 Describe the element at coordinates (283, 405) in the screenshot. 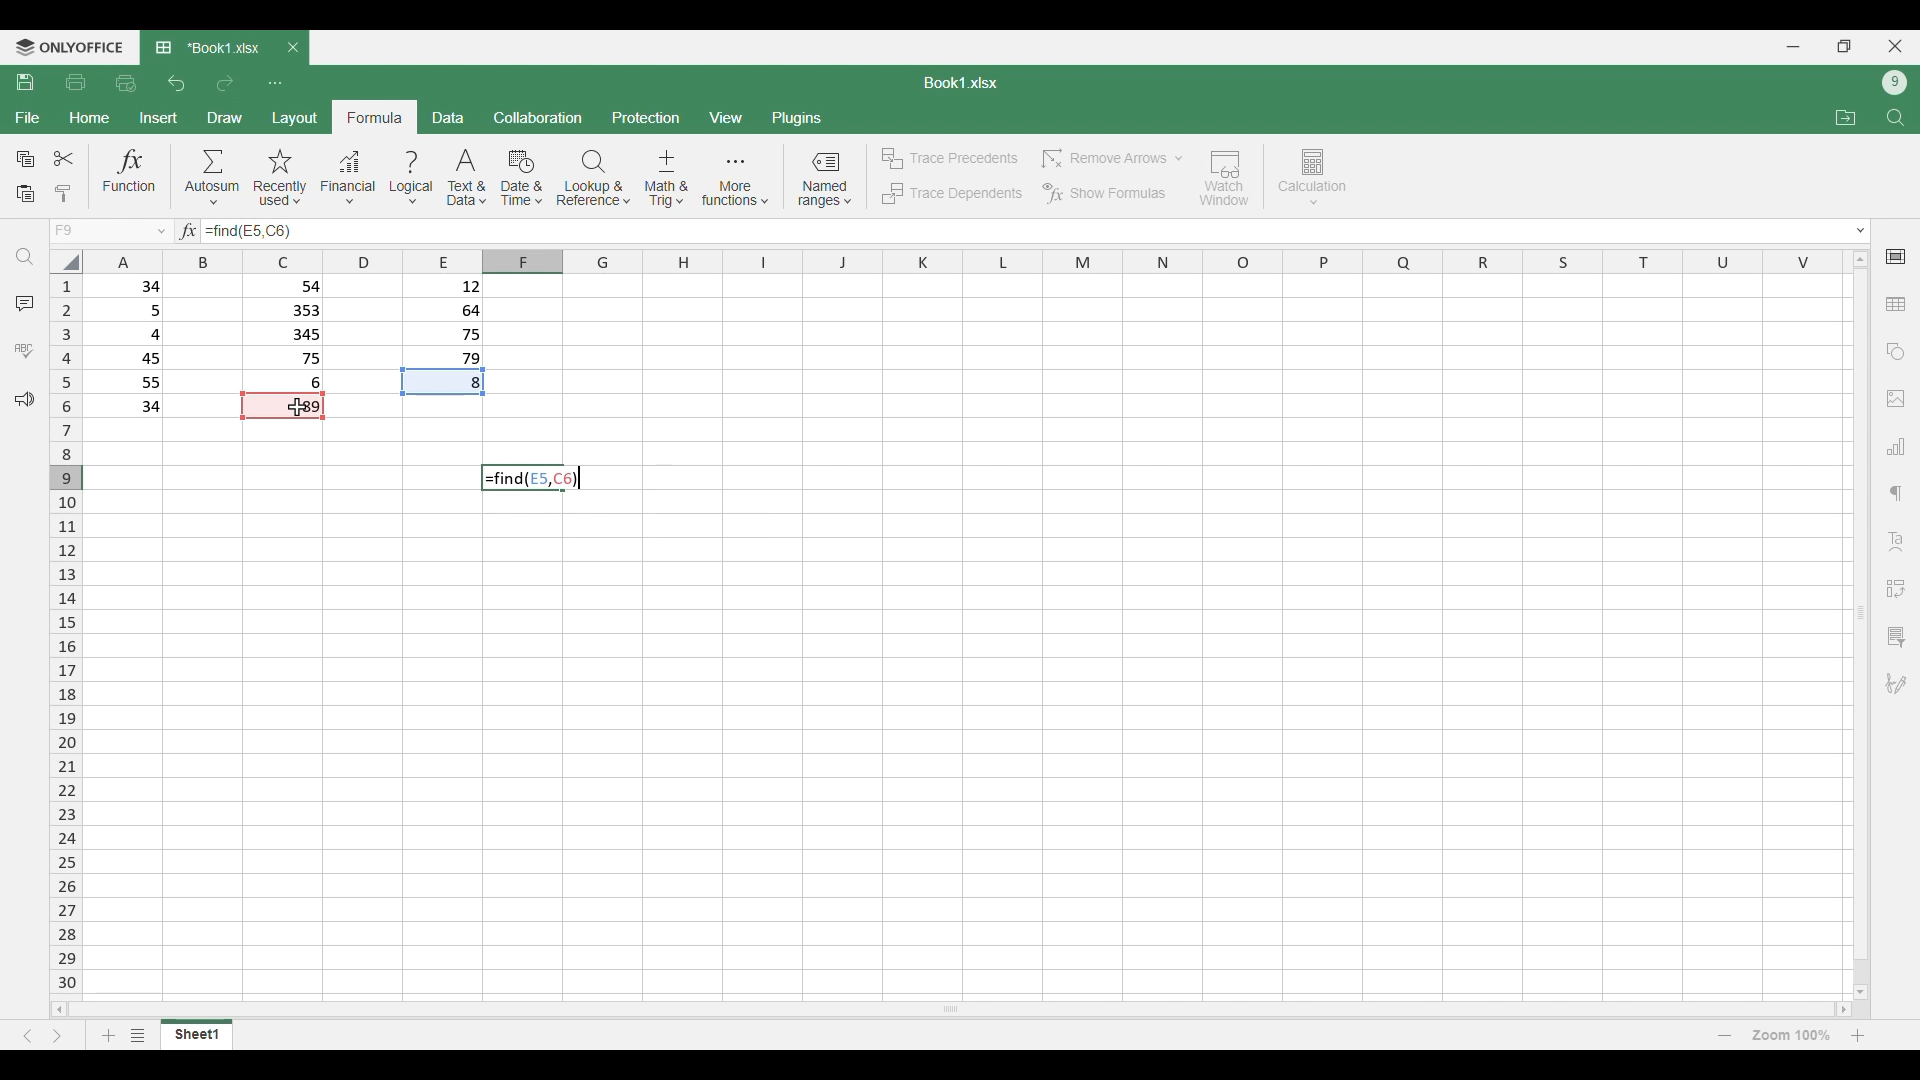

I see `Indicates cell is used in current function` at that location.